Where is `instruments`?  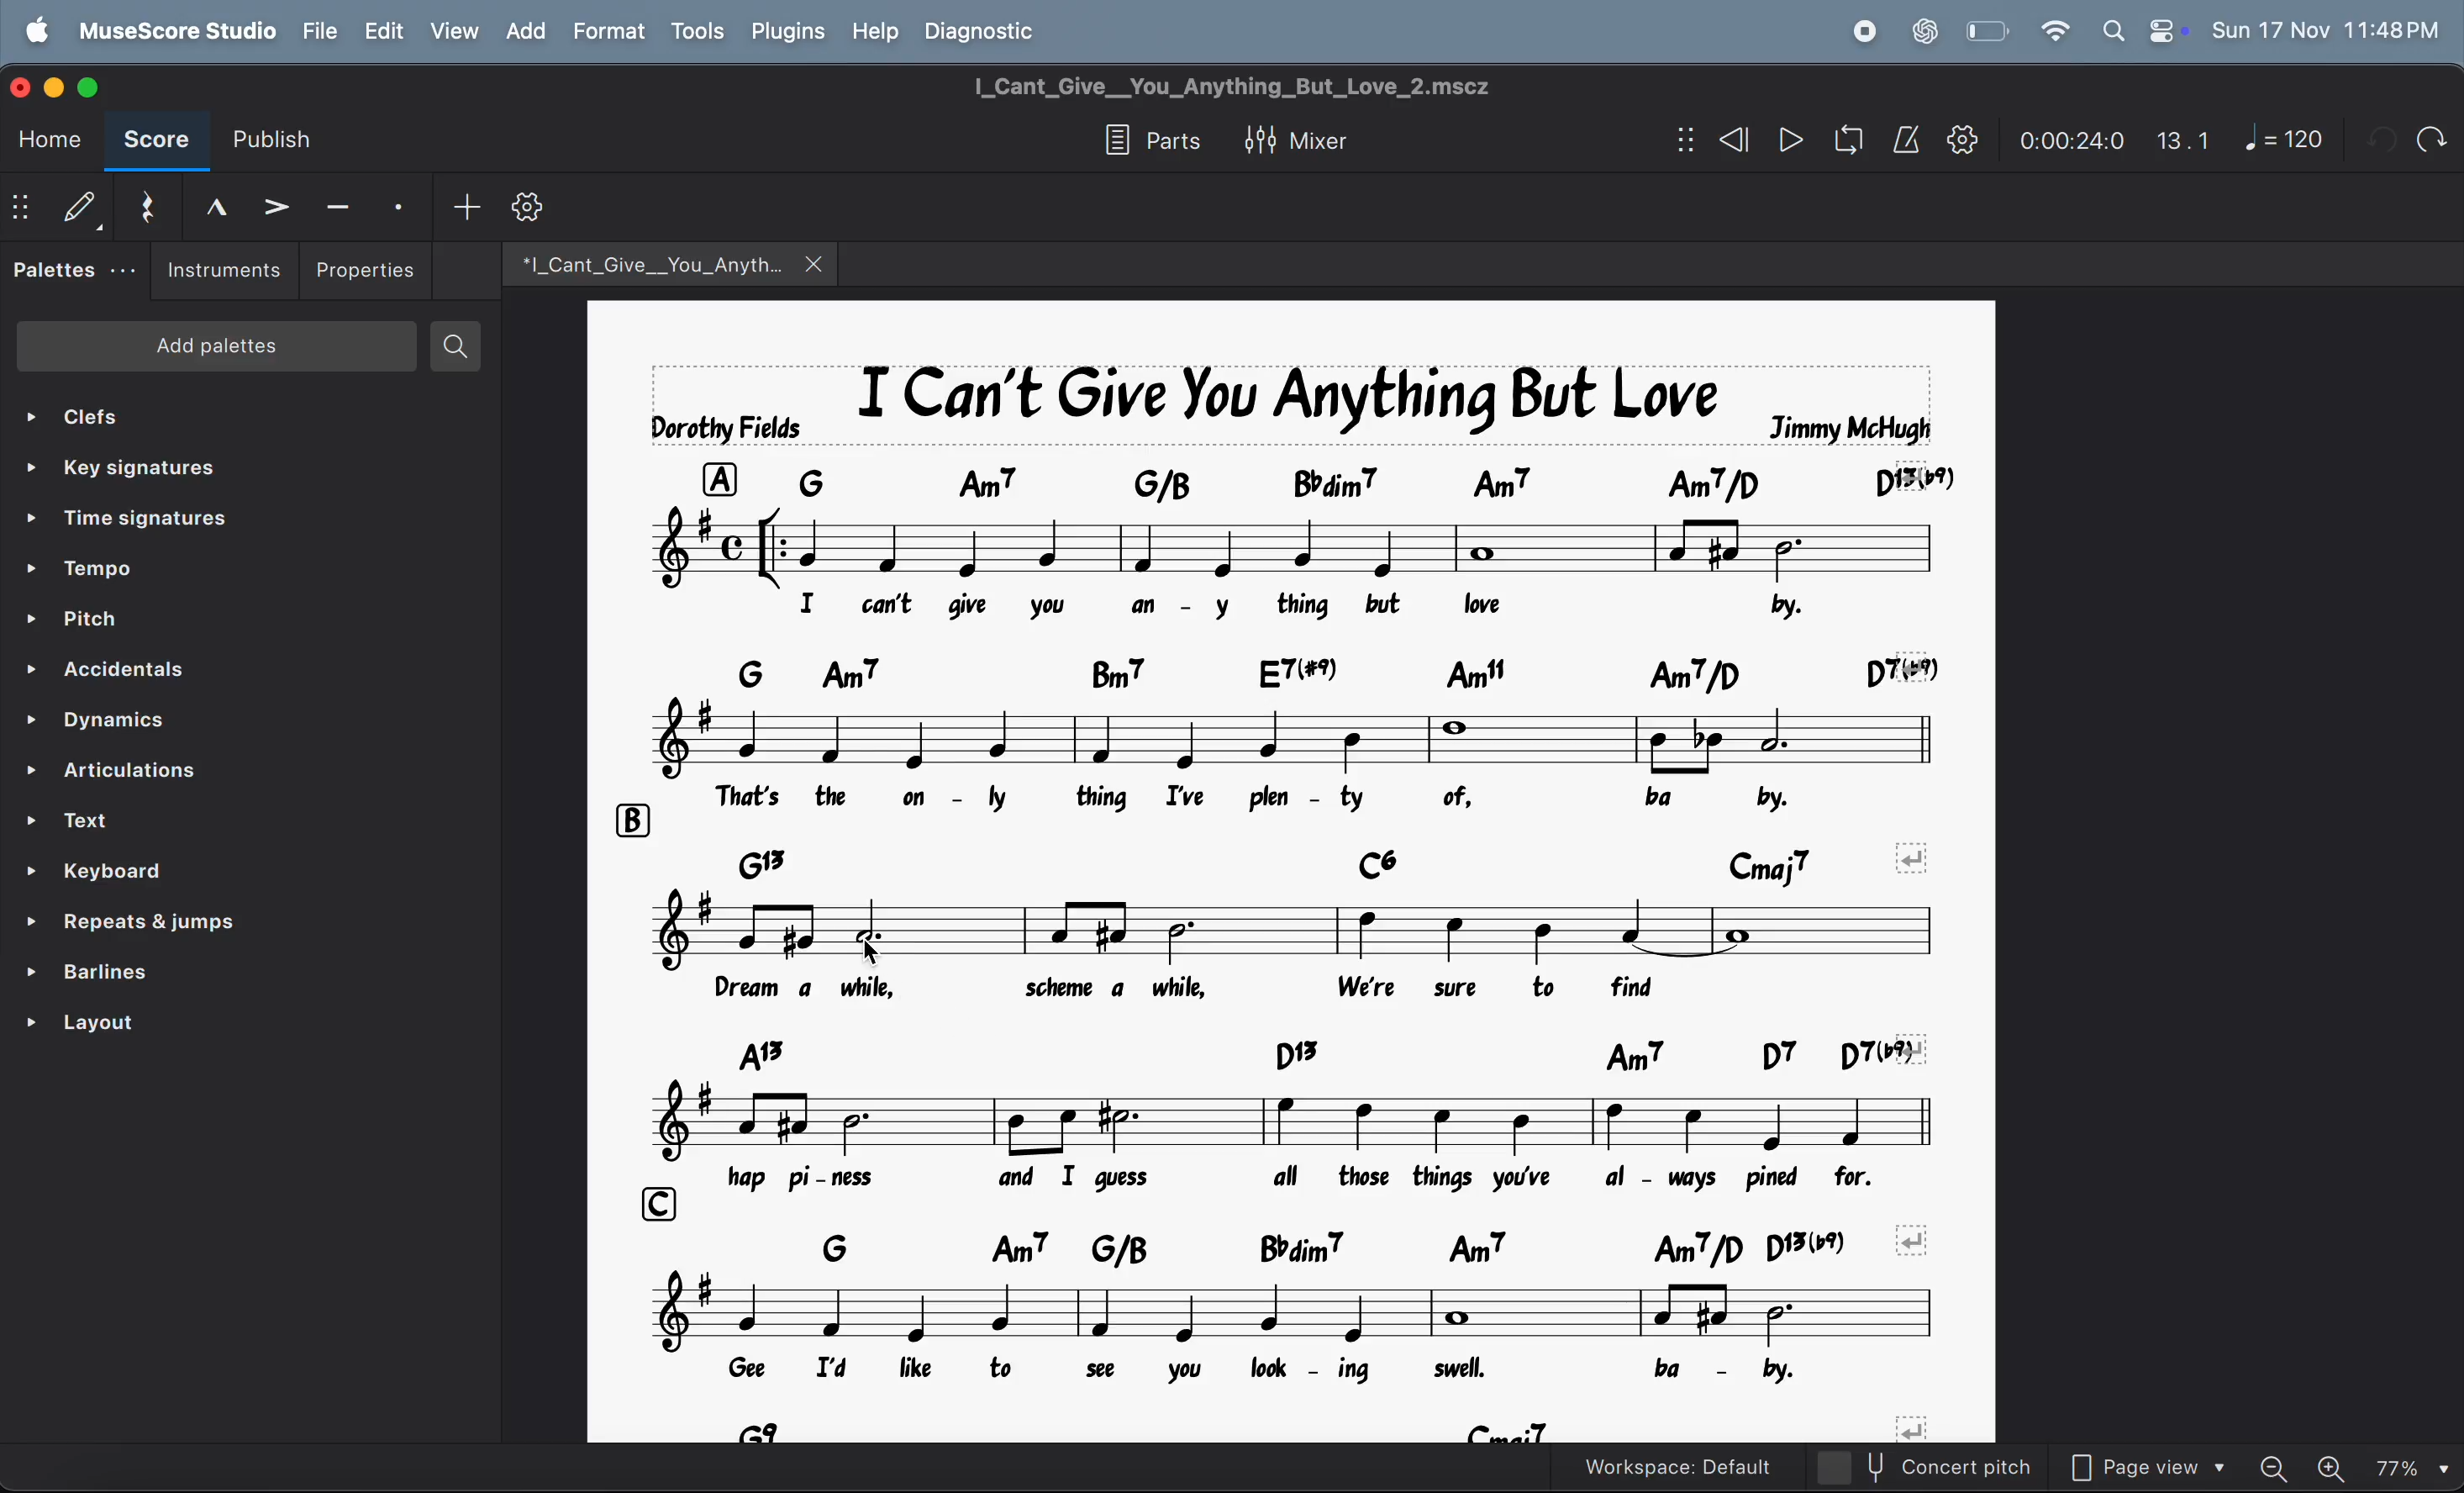 instruments is located at coordinates (225, 272).